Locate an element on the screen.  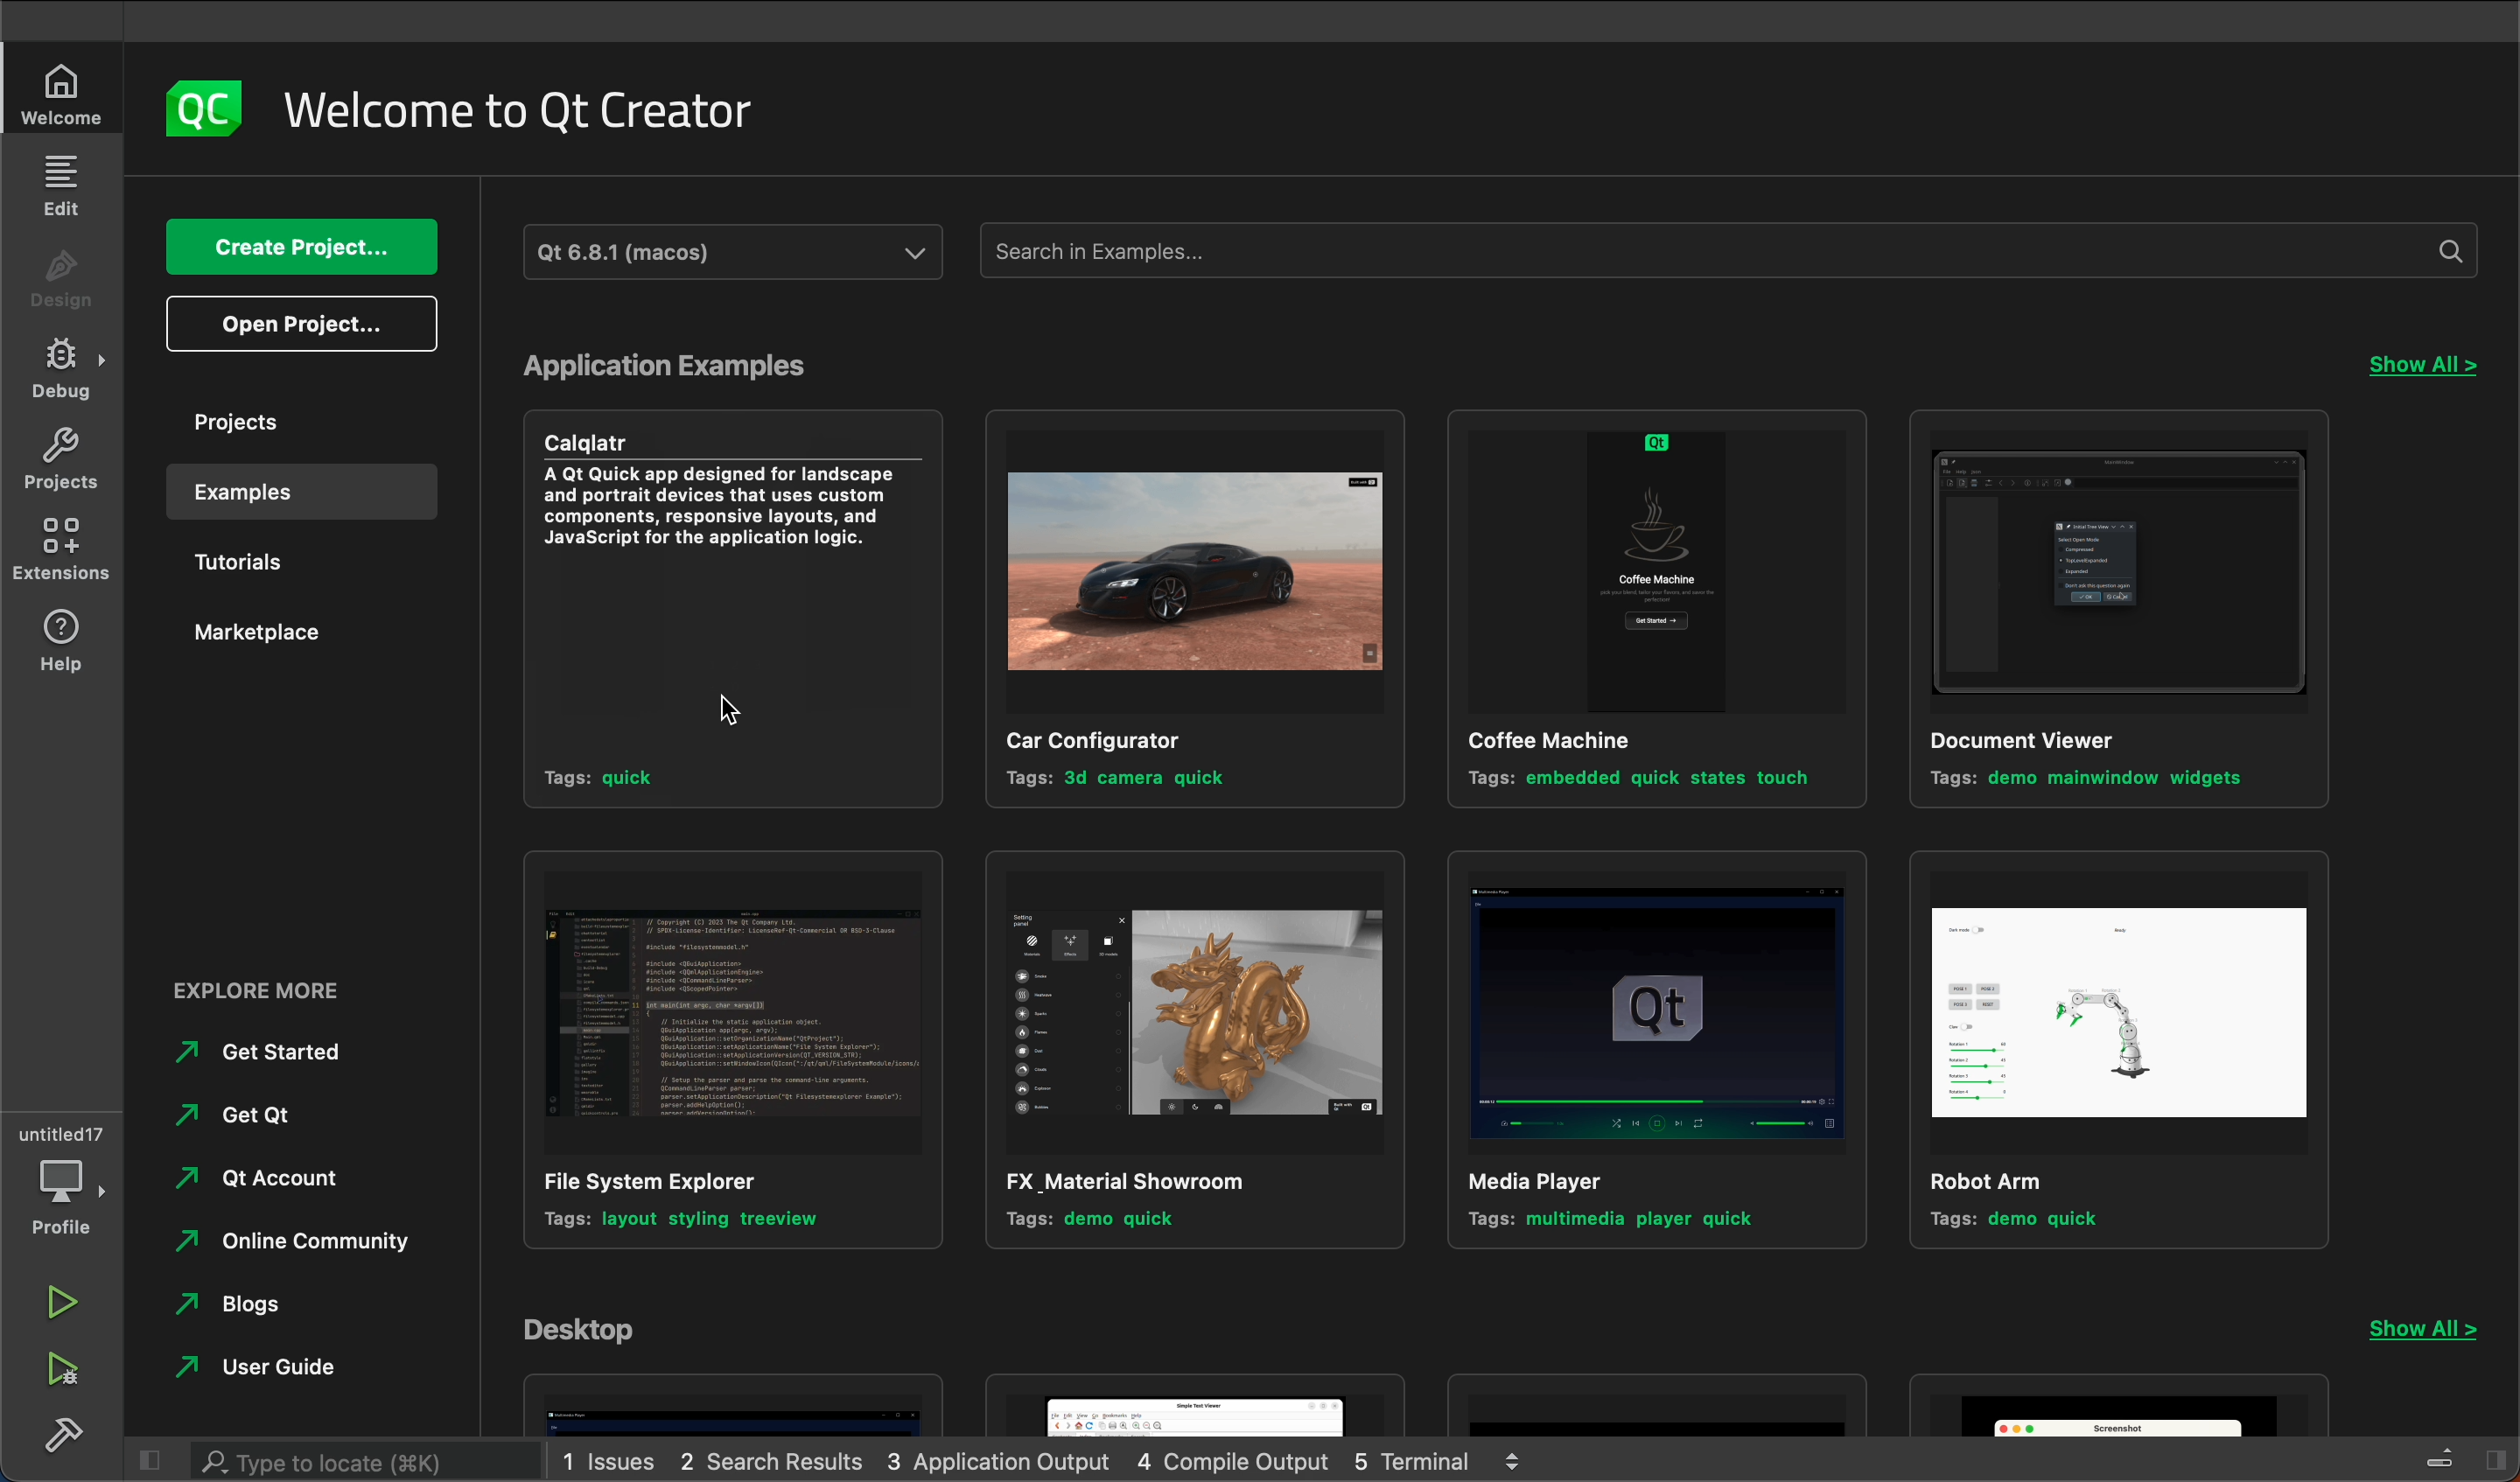
app is located at coordinates (1661, 1403).